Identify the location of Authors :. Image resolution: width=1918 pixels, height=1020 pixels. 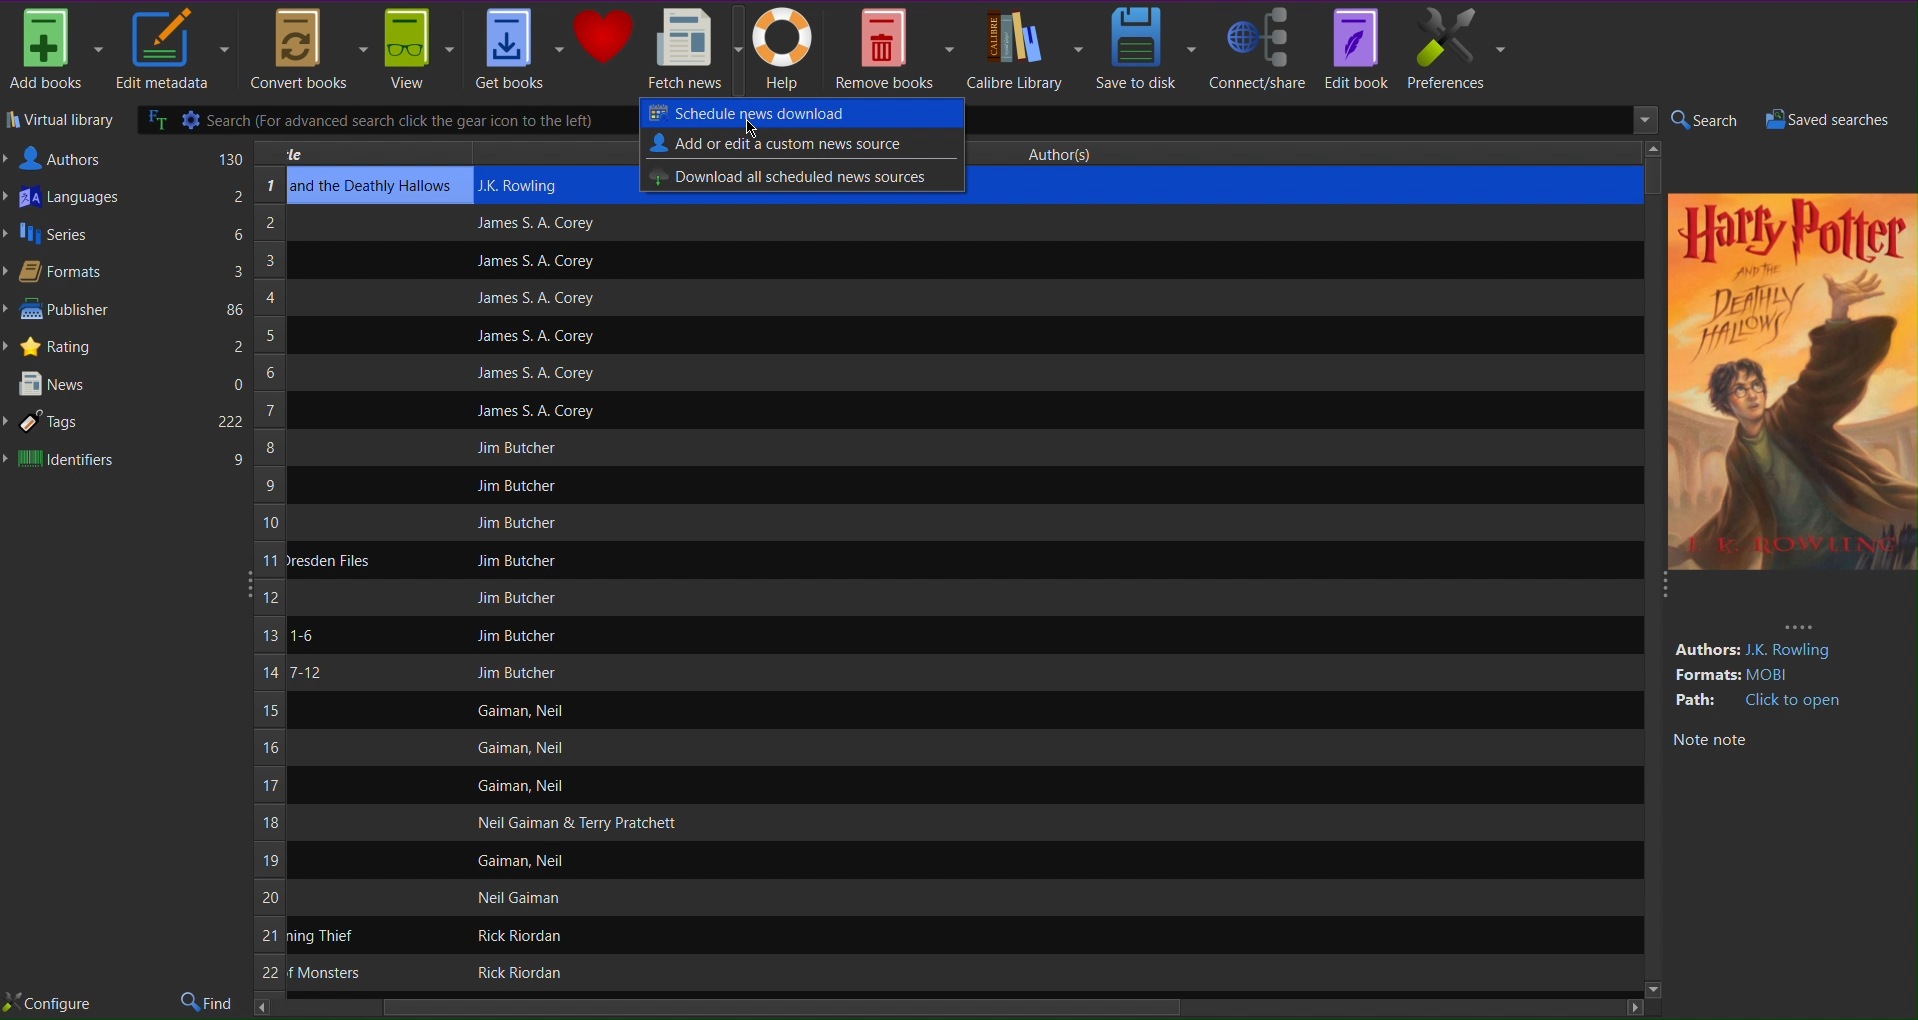
(1705, 650).